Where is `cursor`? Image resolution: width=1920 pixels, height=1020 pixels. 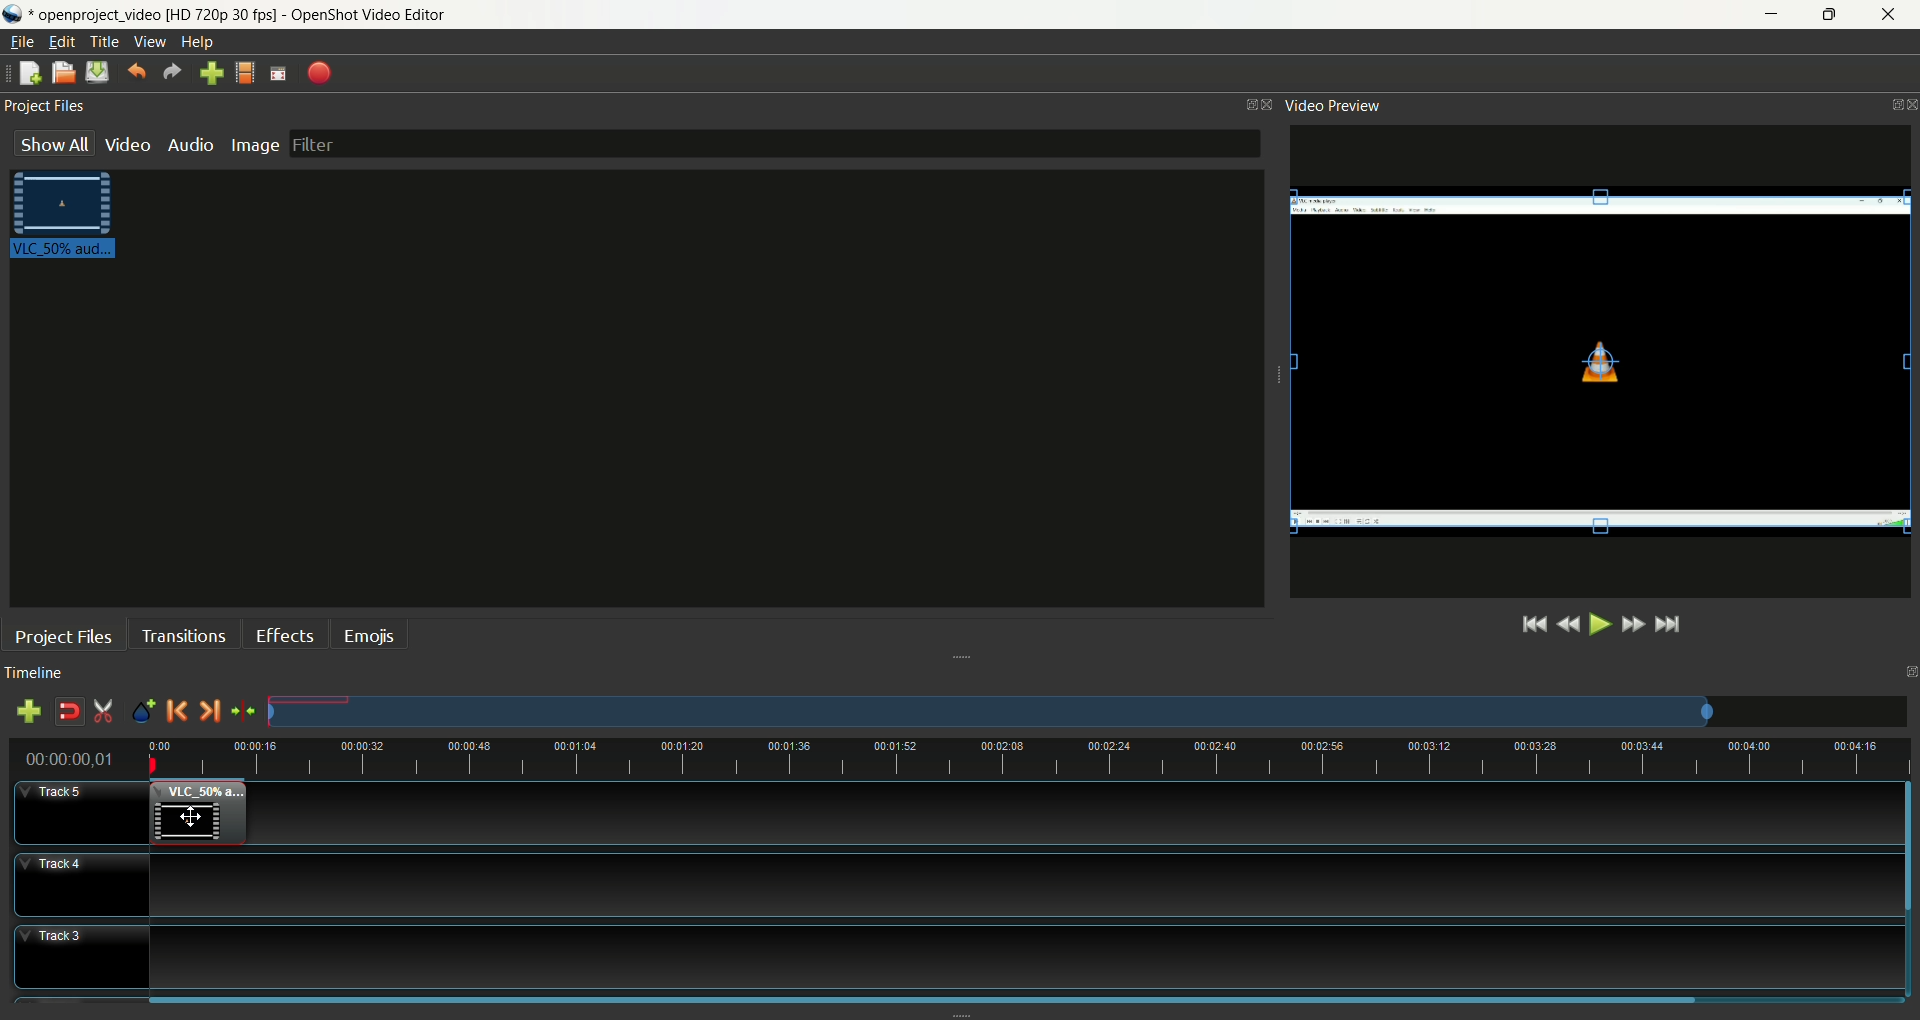 cursor is located at coordinates (197, 819).